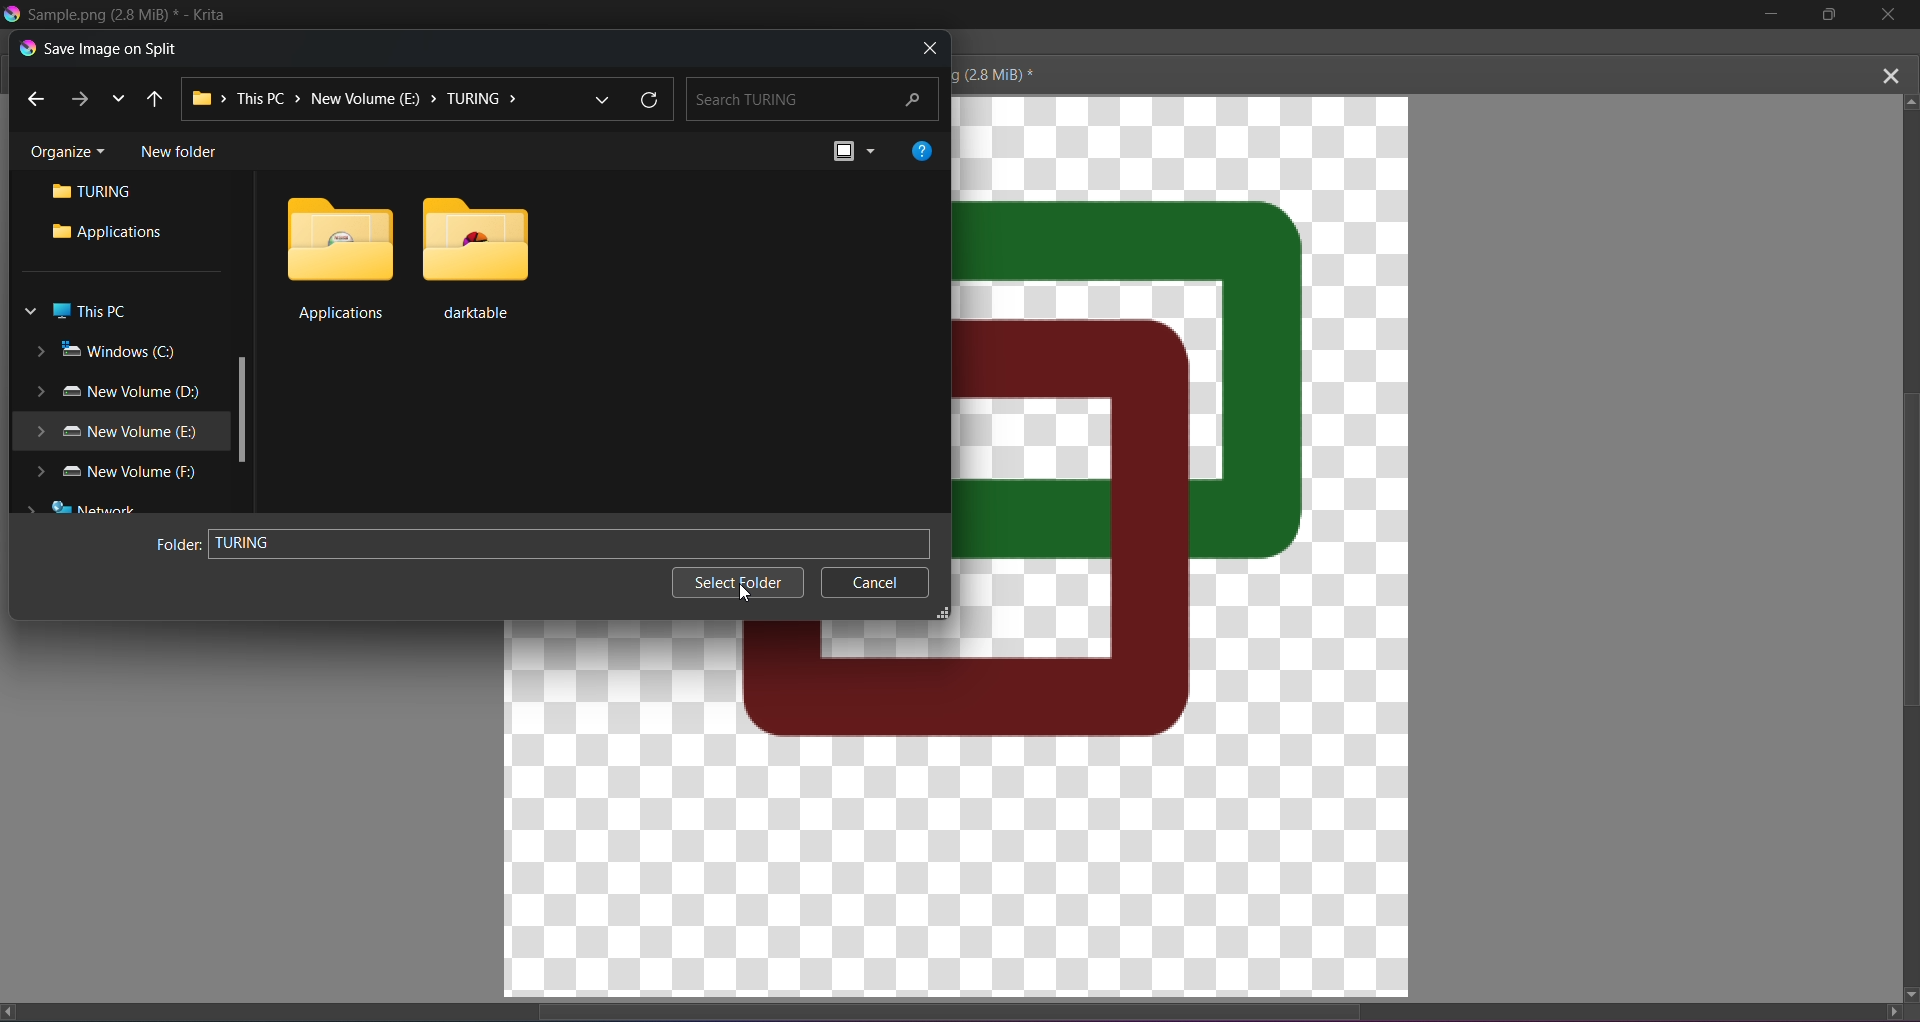  I want to click on Turing, so click(100, 195).